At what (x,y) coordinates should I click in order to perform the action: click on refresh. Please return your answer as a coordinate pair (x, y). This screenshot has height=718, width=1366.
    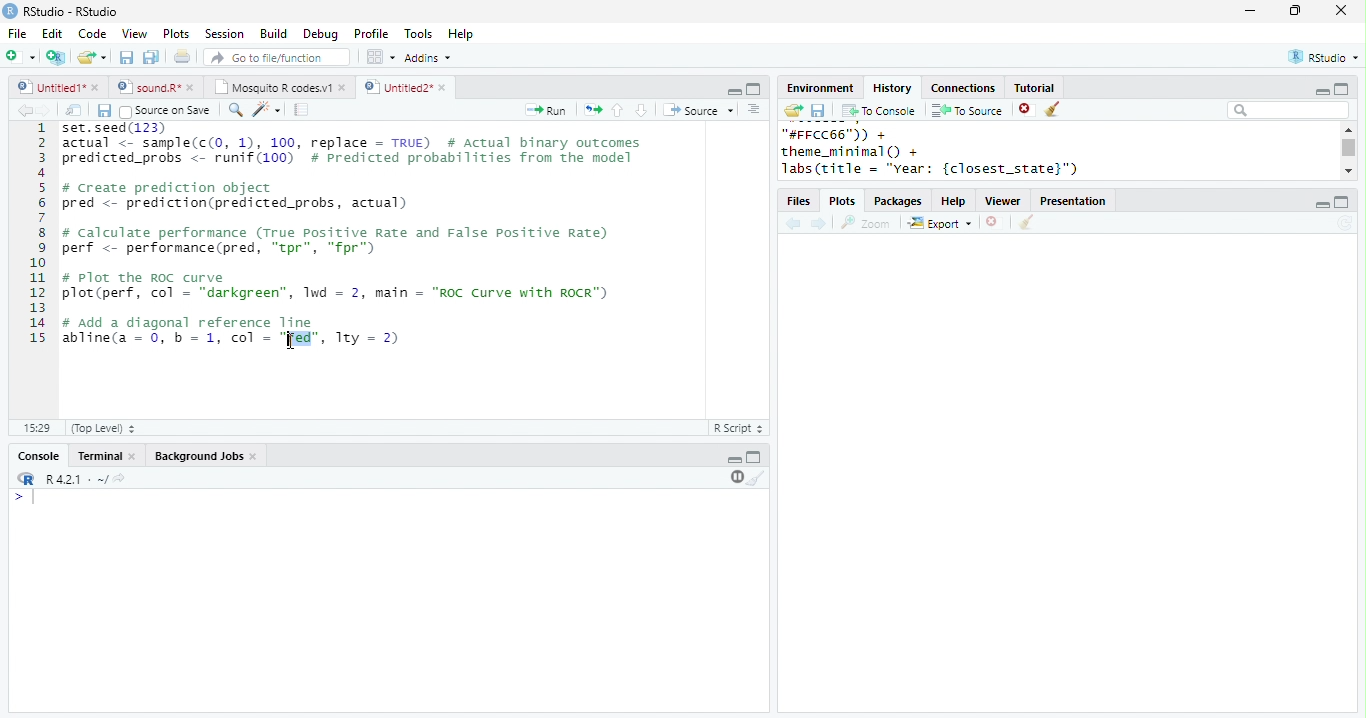
    Looking at the image, I should click on (1345, 223).